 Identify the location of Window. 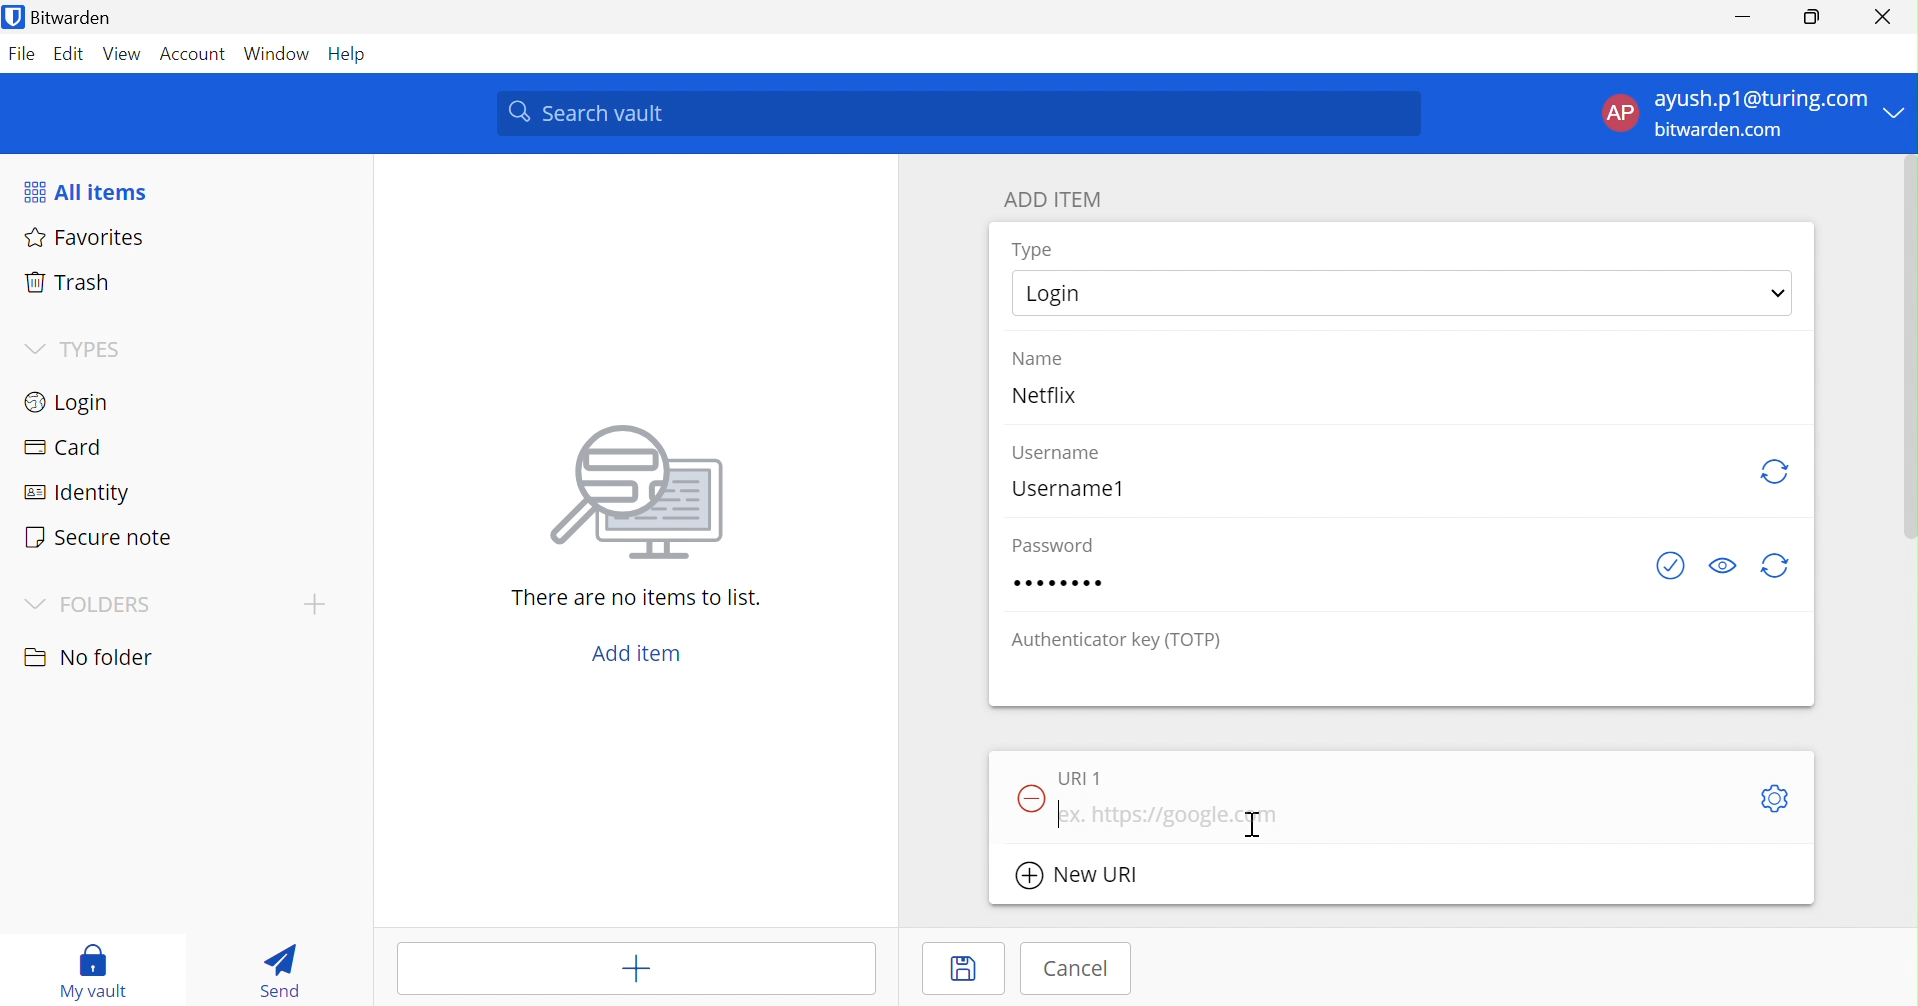
(277, 54).